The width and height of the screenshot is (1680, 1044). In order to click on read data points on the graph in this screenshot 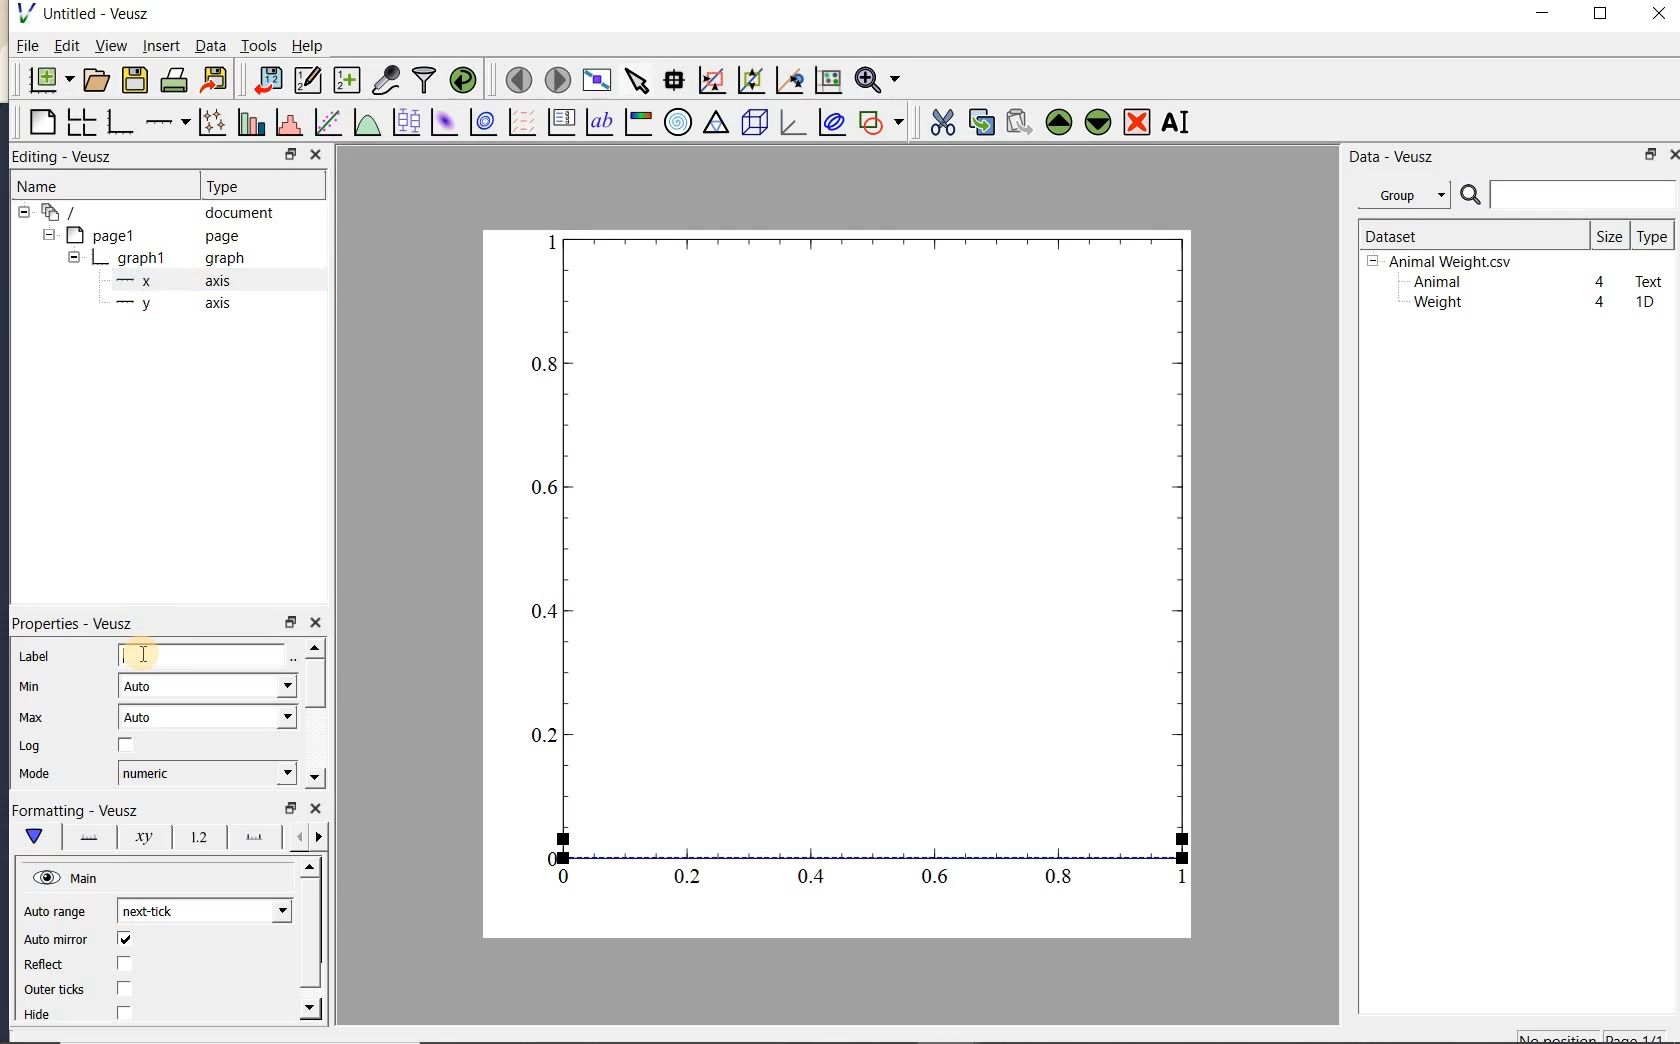, I will do `click(673, 81)`.